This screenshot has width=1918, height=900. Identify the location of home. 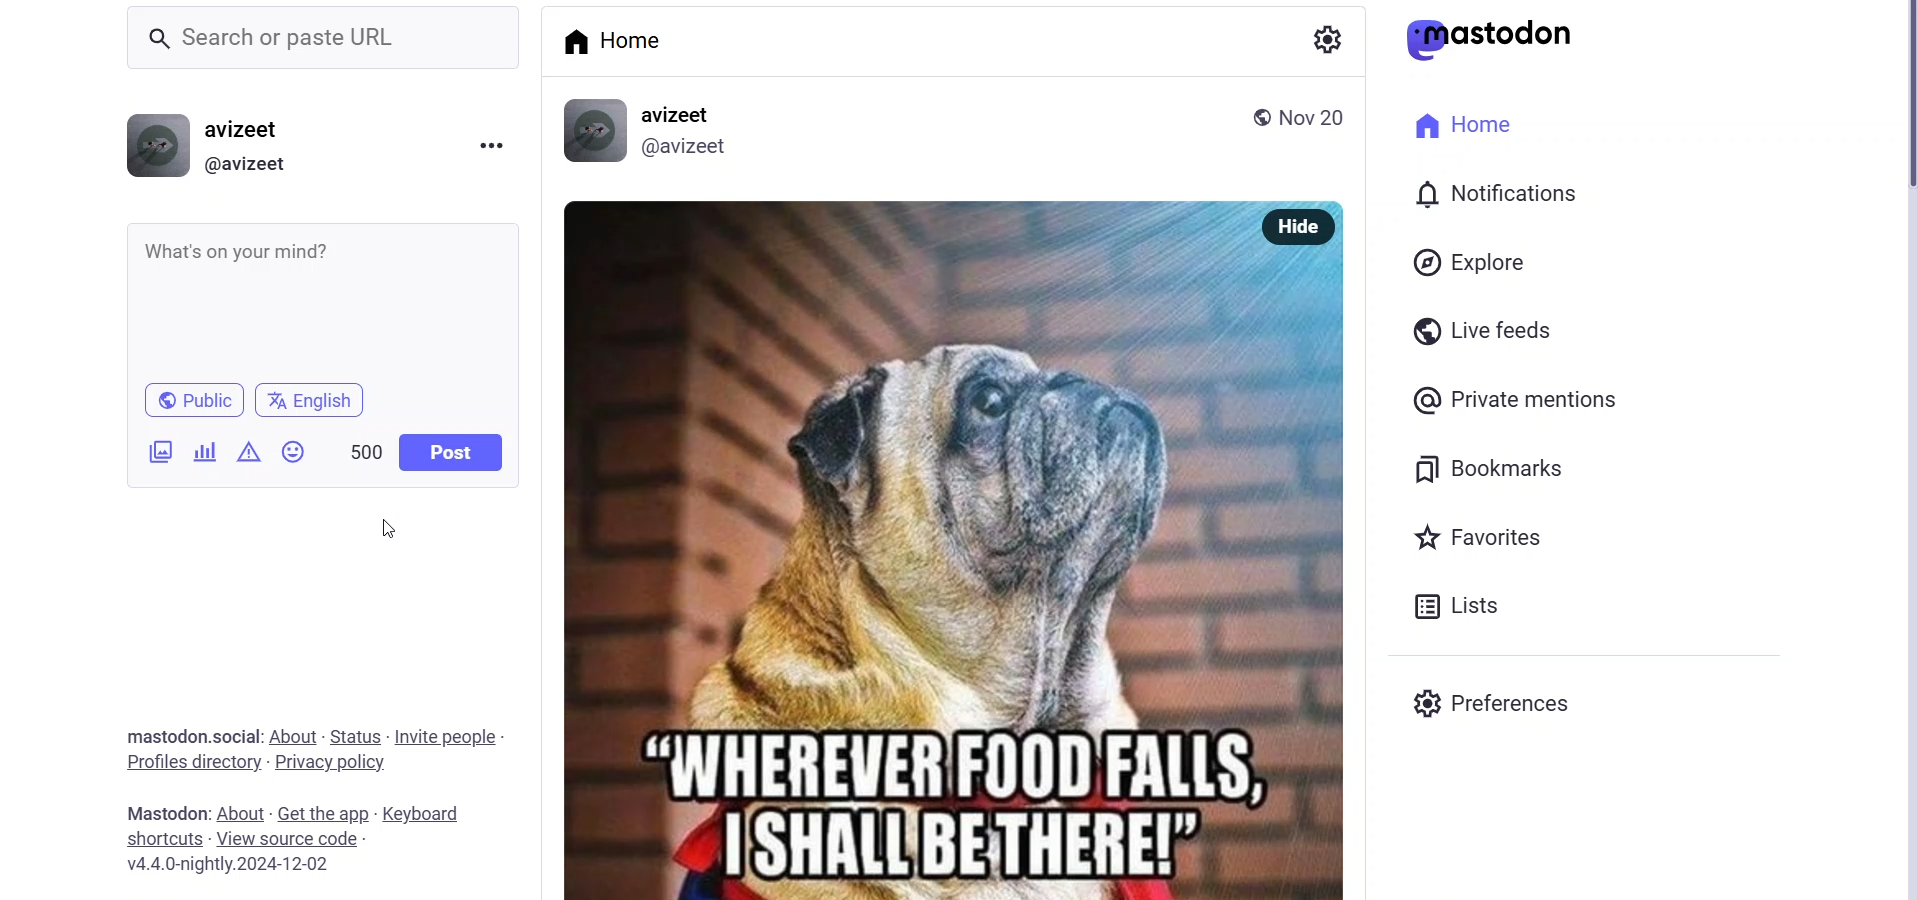
(1467, 129).